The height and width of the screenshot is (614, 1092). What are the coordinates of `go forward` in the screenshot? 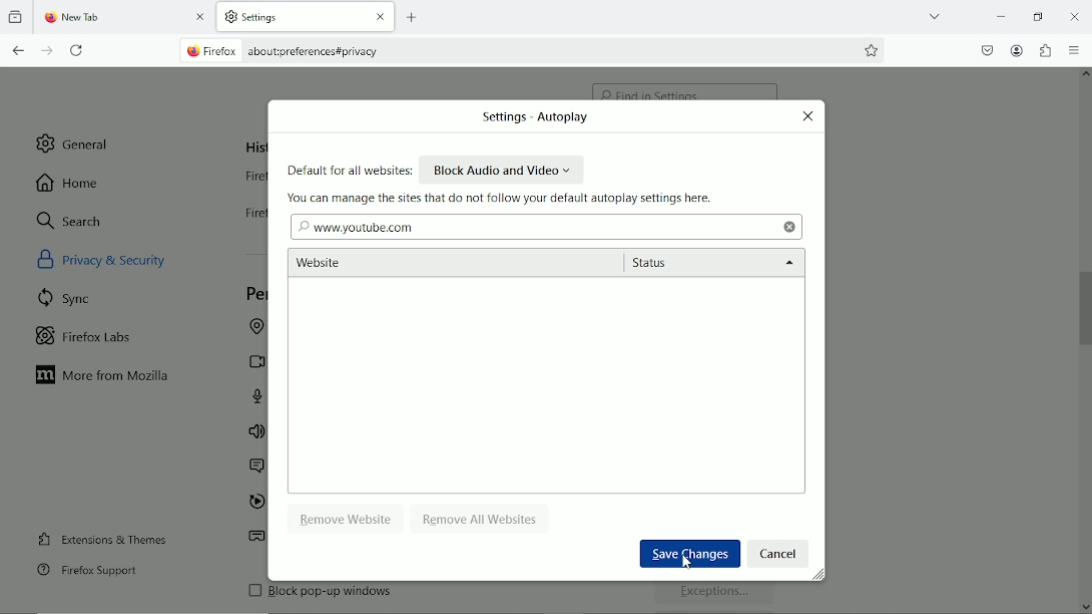 It's located at (48, 51).